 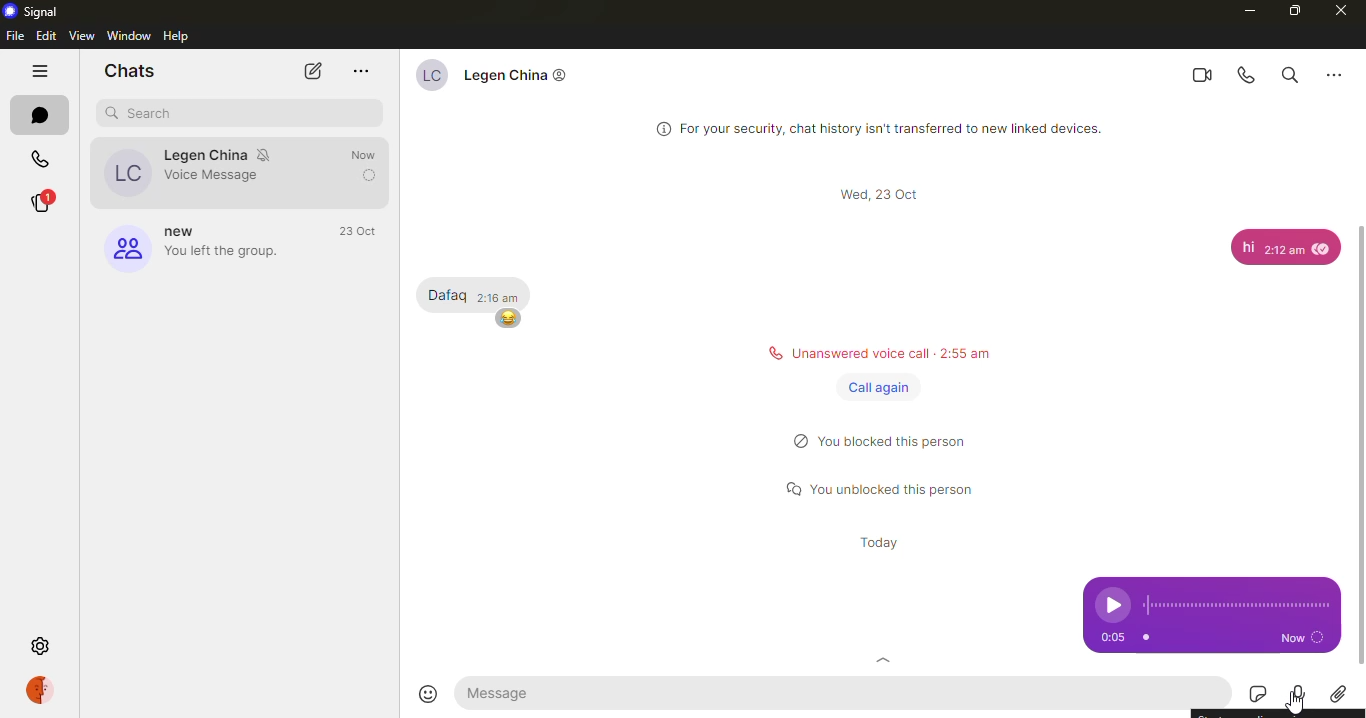 I want to click on record, so click(x=1295, y=695).